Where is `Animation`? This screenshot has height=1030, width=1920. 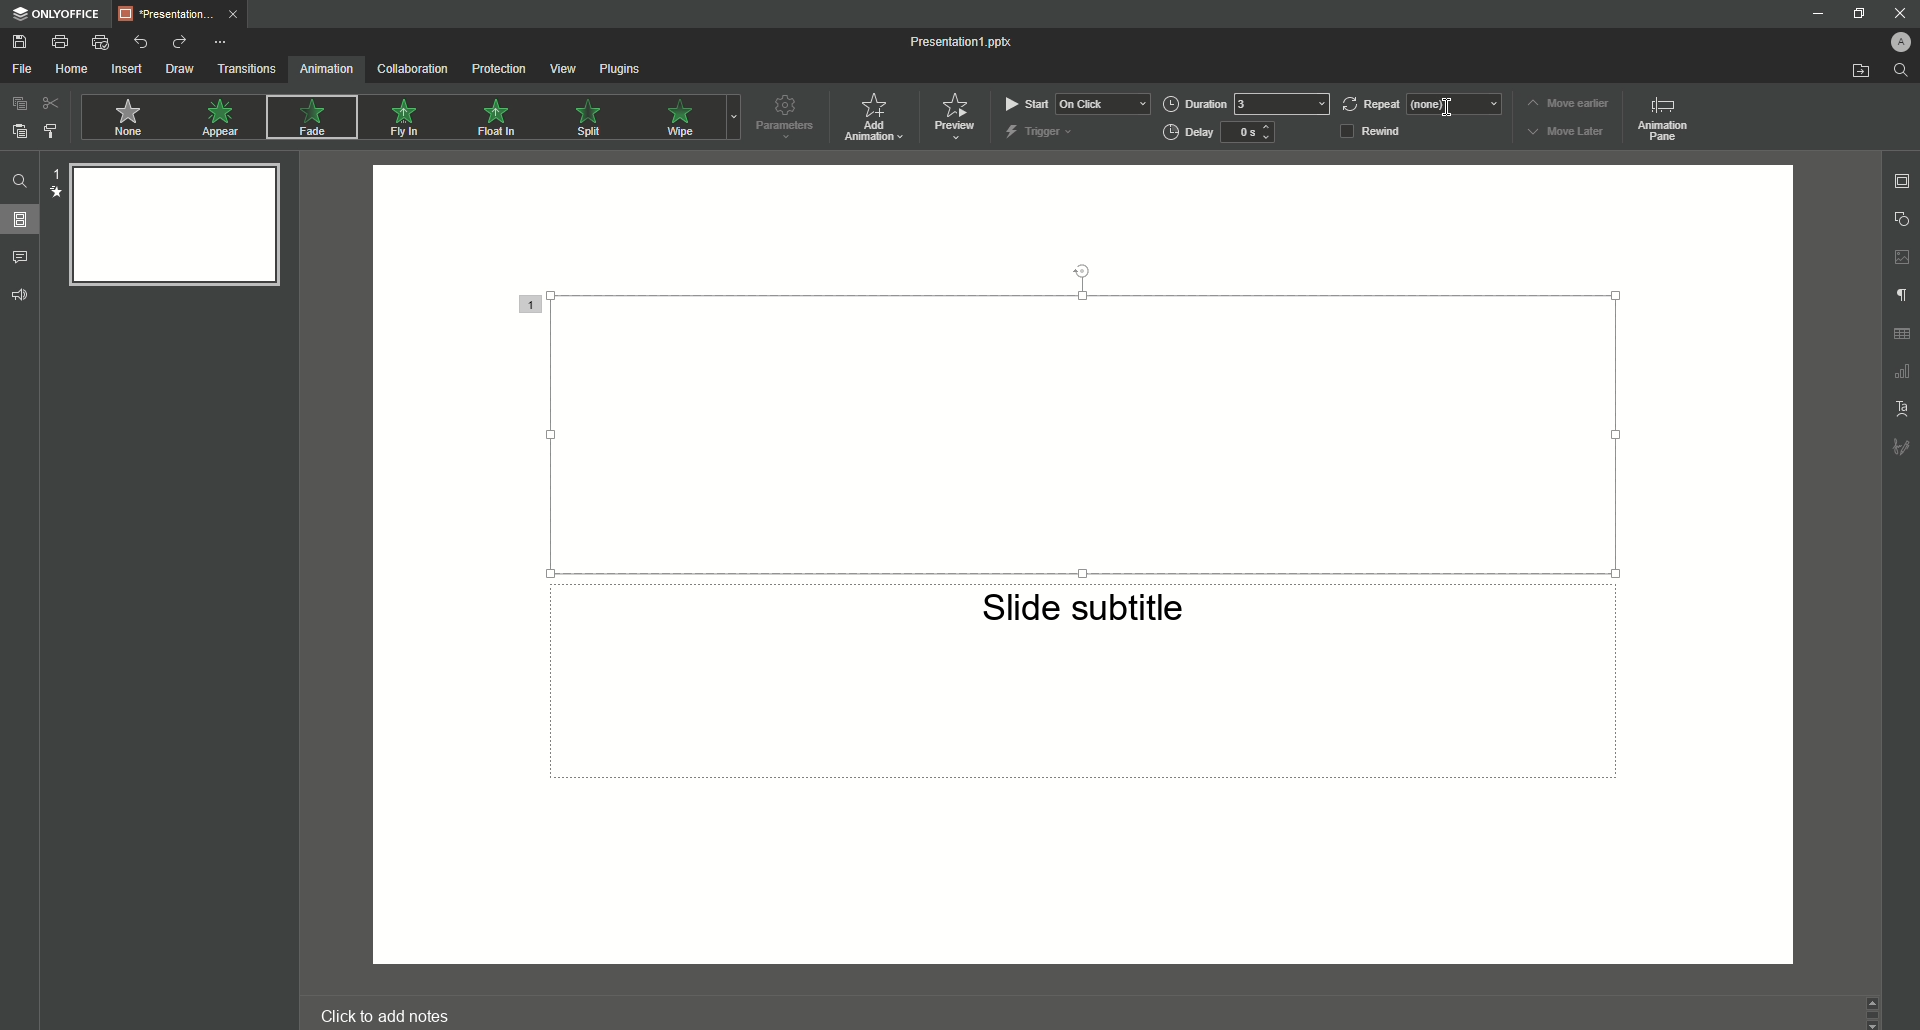
Animation is located at coordinates (327, 70).